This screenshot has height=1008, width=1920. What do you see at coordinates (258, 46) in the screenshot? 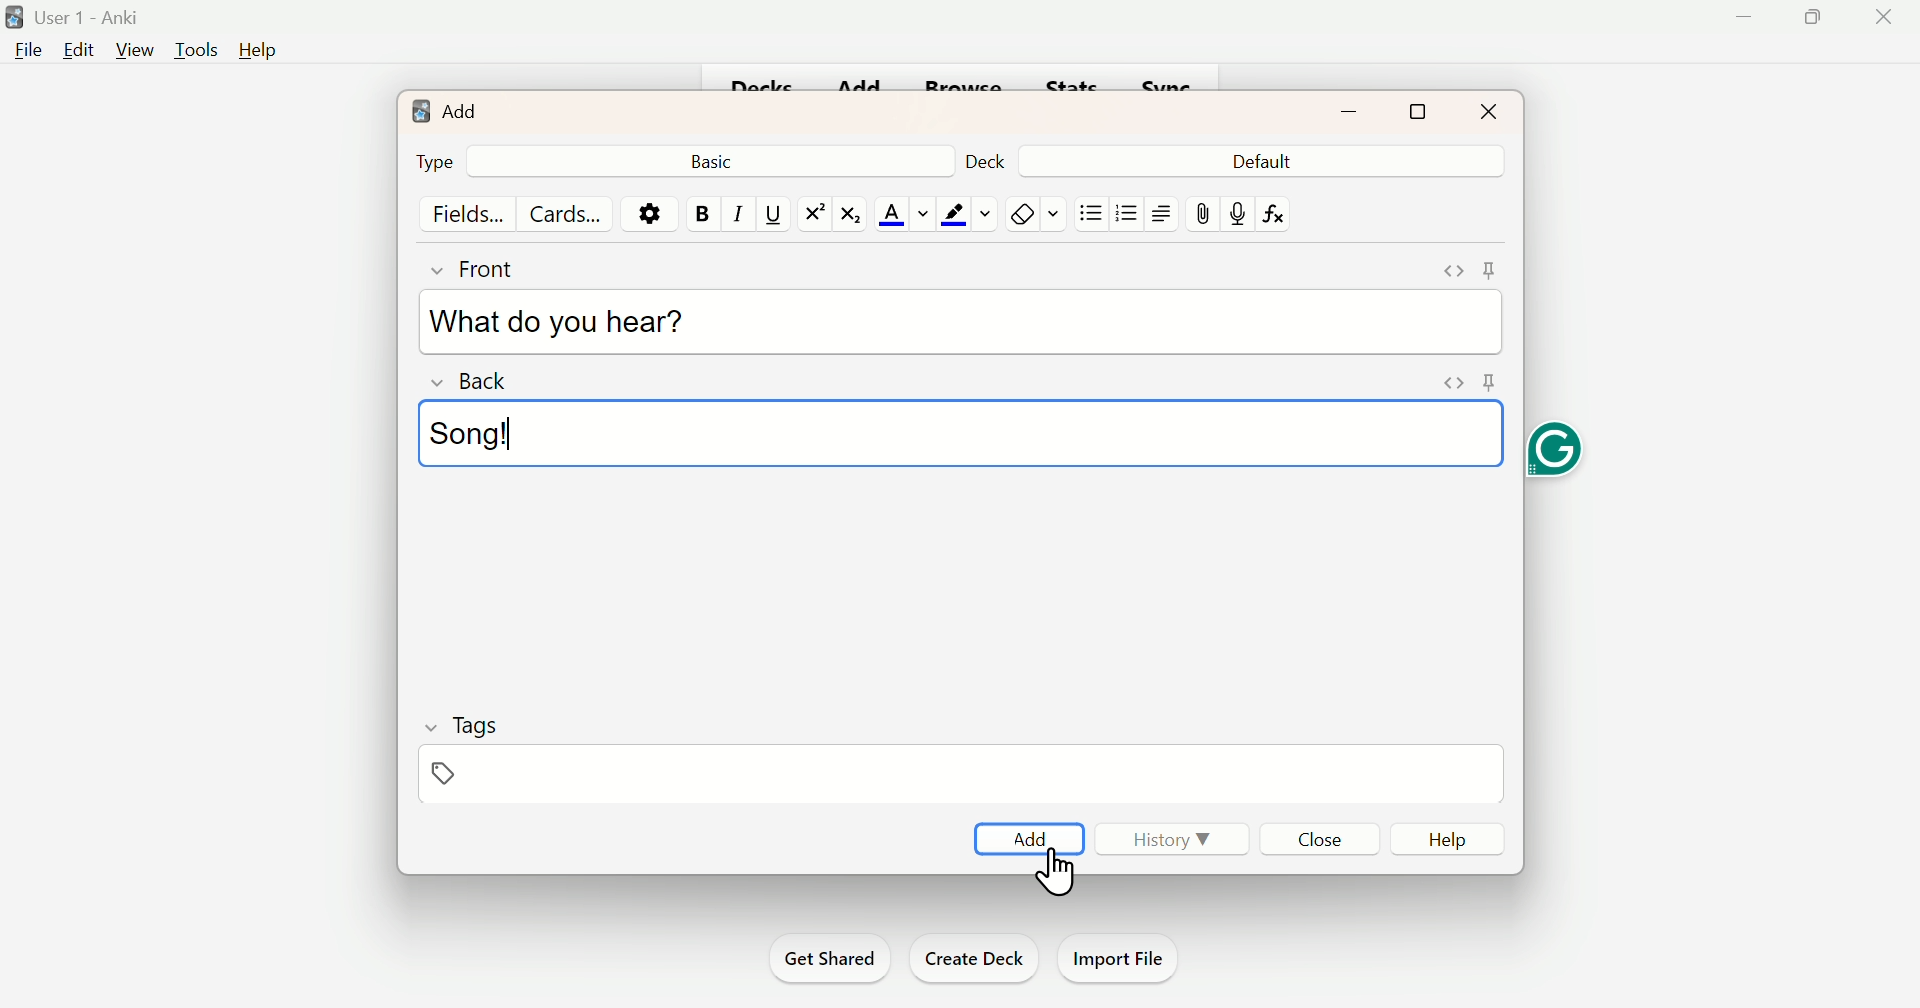
I see `Help` at bounding box center [258, 46].